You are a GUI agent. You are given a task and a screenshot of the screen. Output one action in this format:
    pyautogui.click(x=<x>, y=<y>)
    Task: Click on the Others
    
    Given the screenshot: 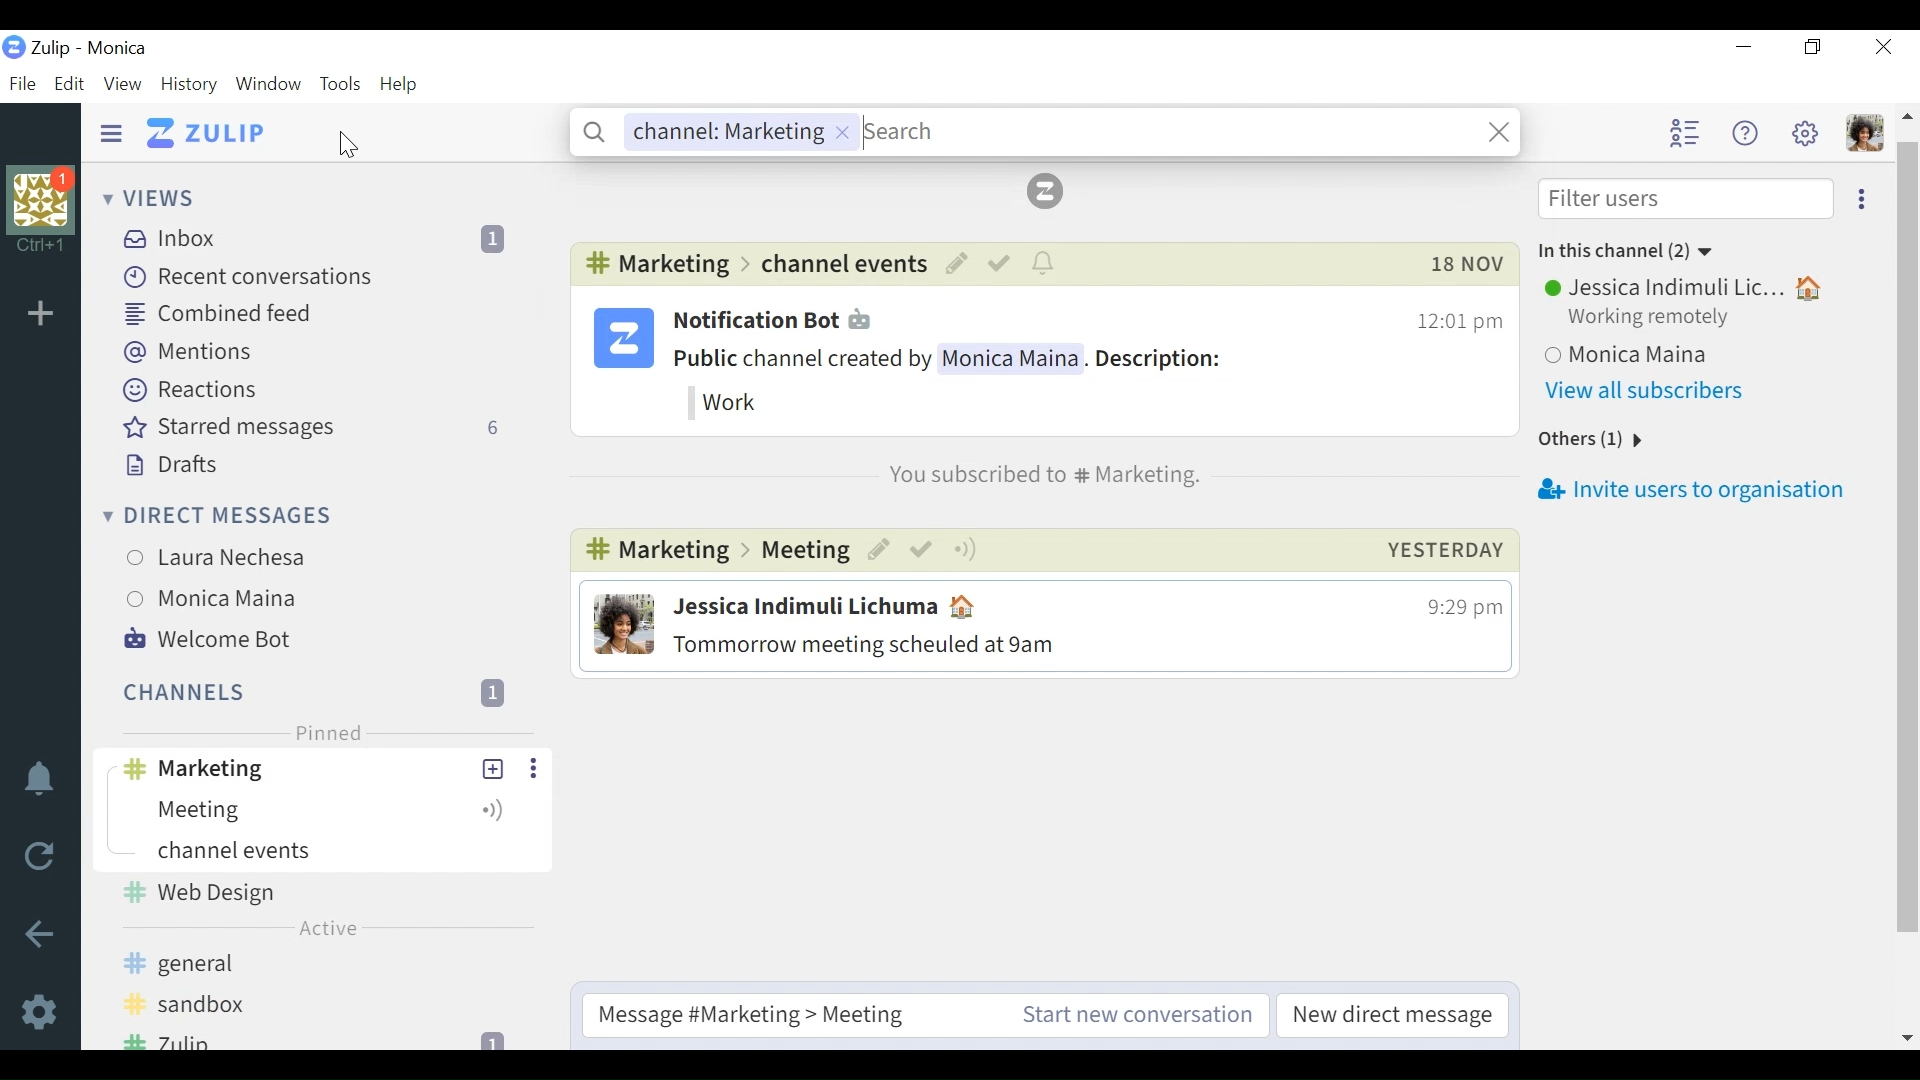 What is the action you would take?
    pyautogui.click(x=1597, y=441)
    